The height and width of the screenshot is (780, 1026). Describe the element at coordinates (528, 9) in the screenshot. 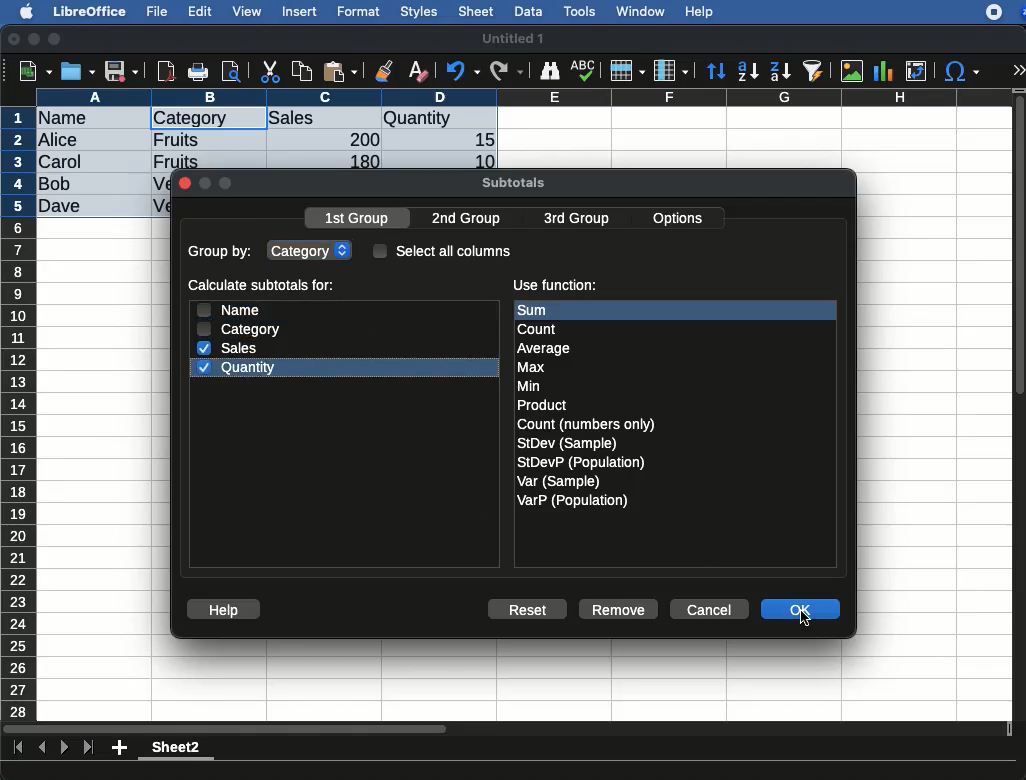

I see `data` at that location.